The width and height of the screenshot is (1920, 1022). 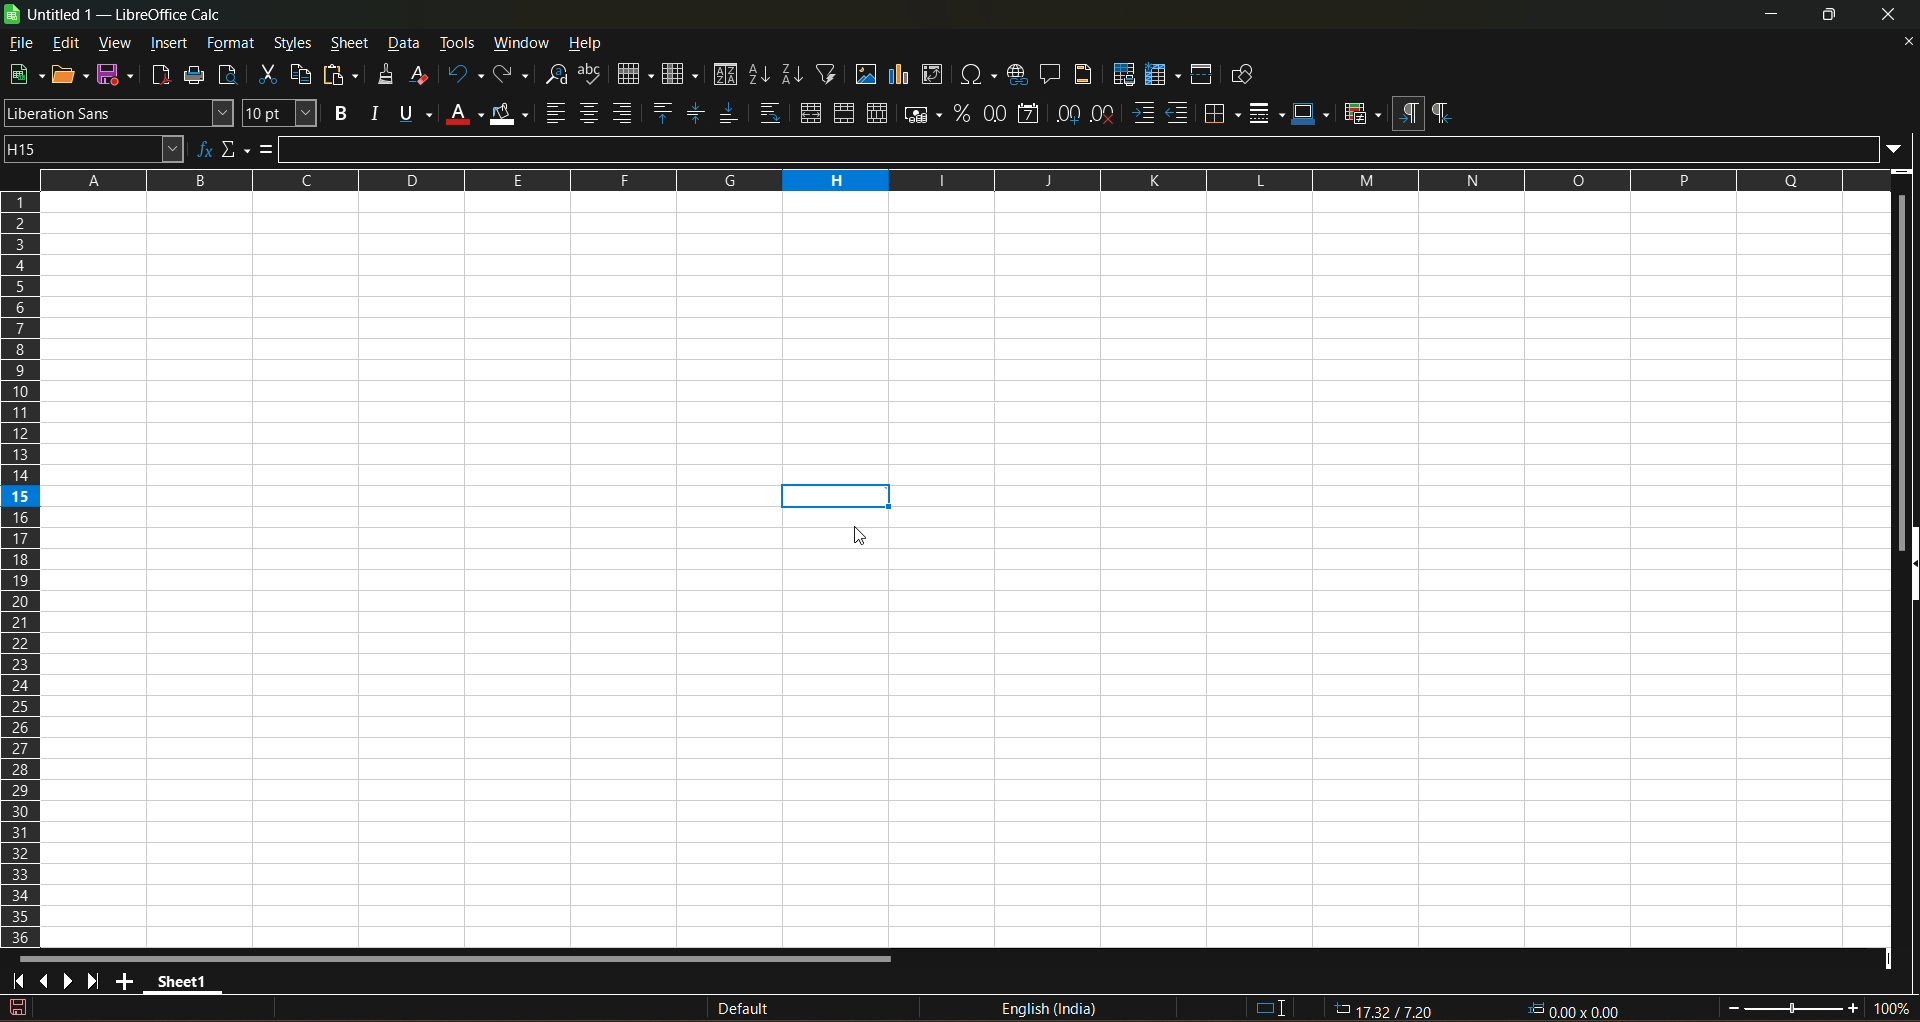 What do you see at coordinates (267, 74) in the screenshot?
I see `cut` at bounding box center [267, 74].